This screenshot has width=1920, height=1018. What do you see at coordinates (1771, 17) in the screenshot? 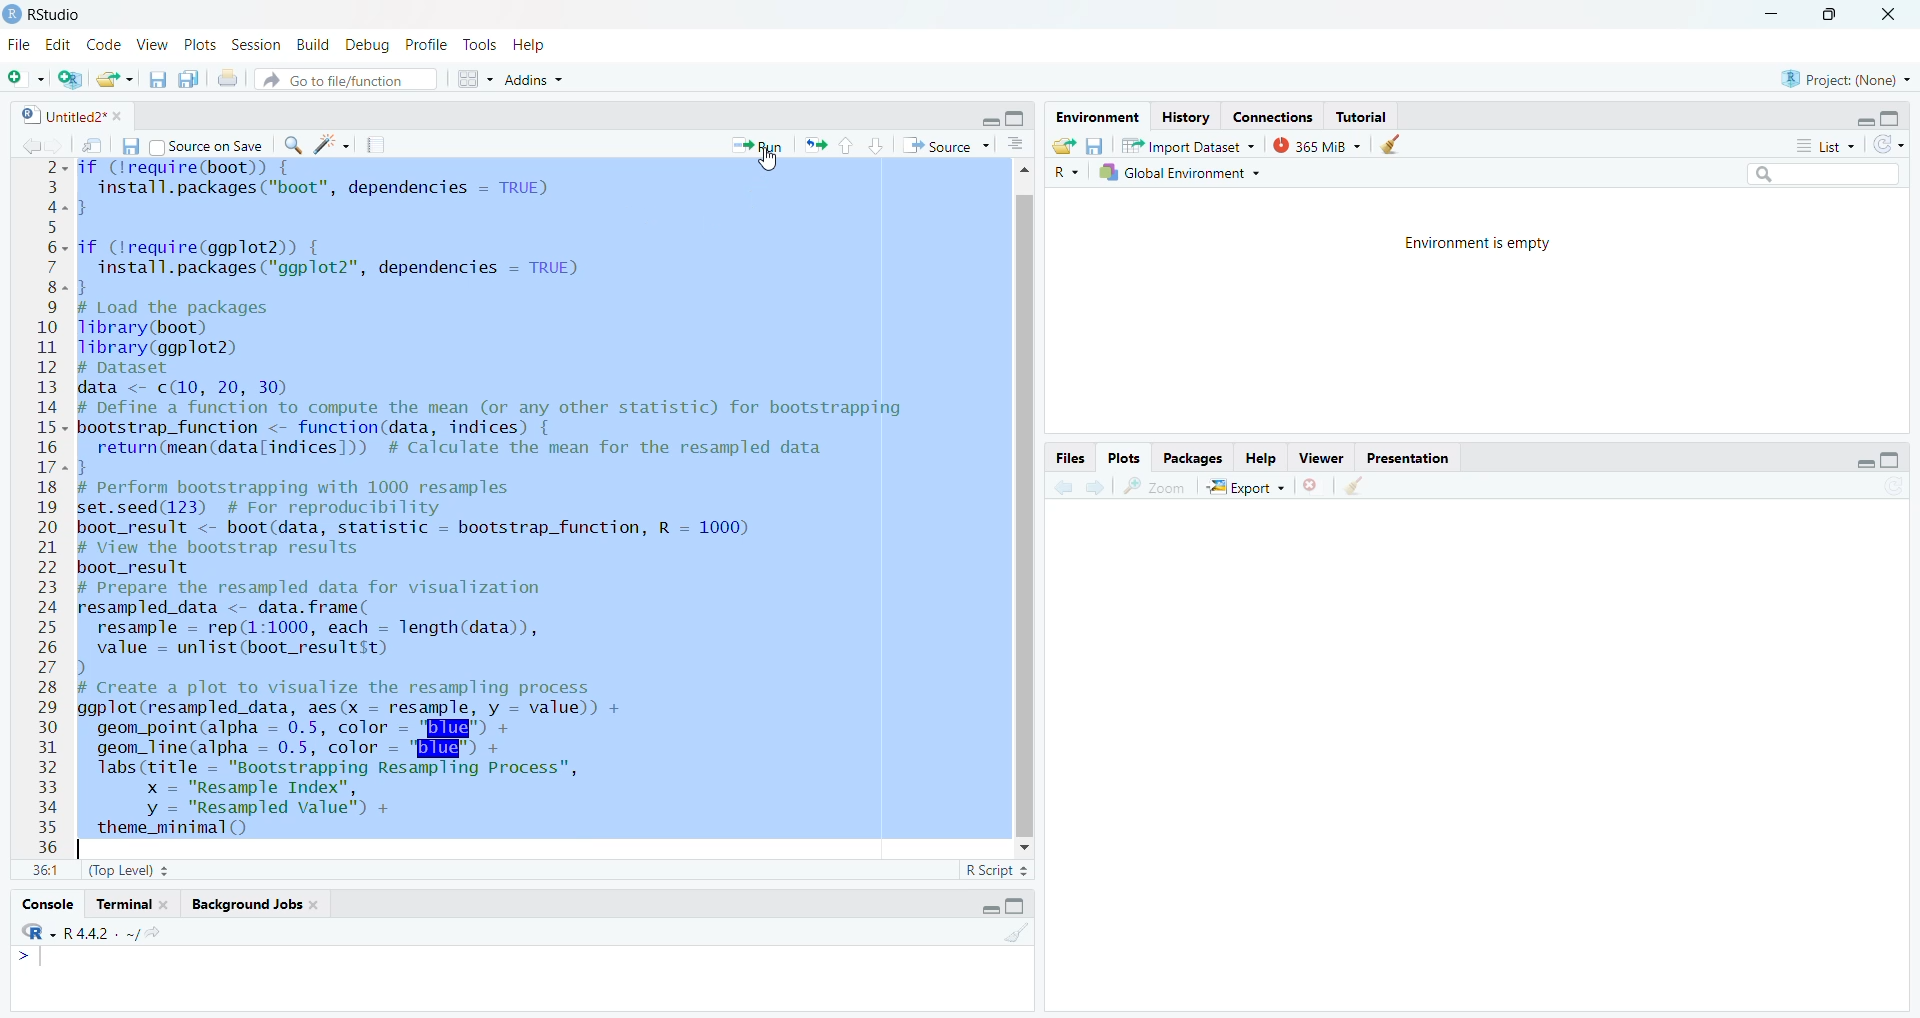
I see `minimize` at bounding box center [1771, 17].